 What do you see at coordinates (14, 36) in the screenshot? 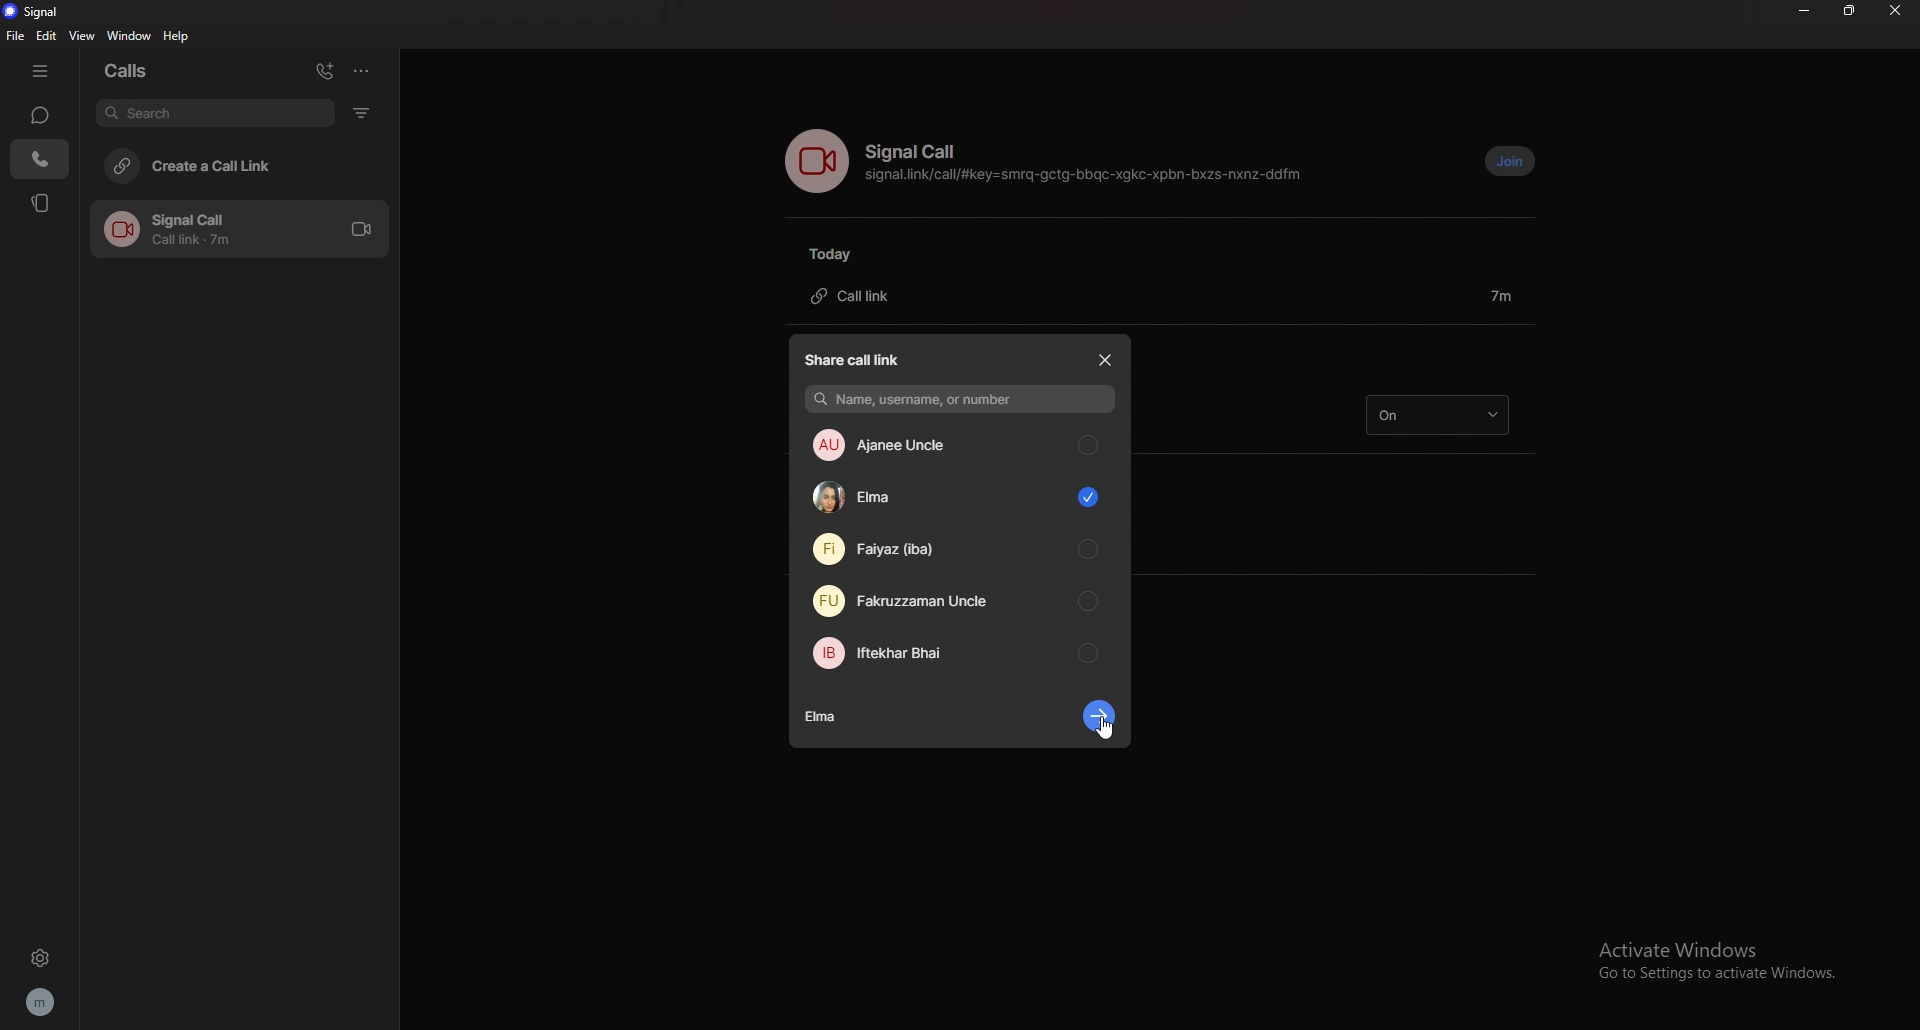
I see `file` at bounding box center [14, 36].